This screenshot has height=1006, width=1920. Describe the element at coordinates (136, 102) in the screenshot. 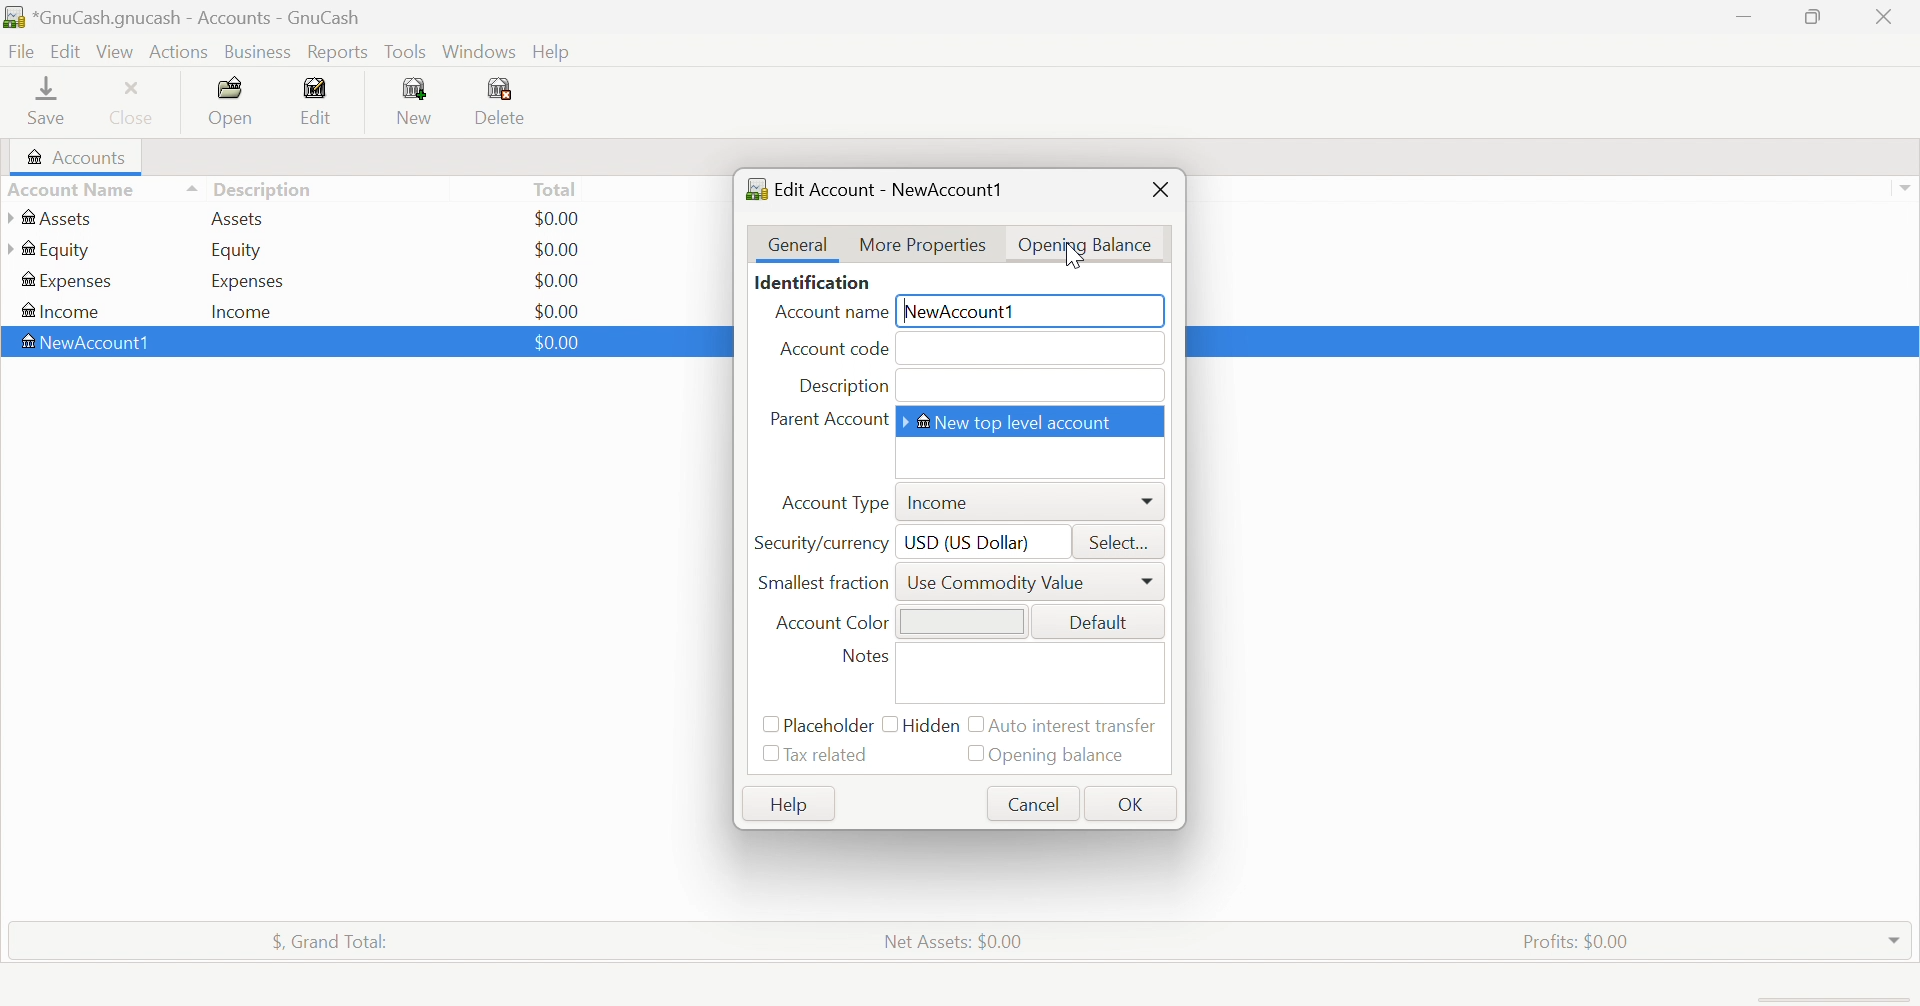

I see `Close` at that location.